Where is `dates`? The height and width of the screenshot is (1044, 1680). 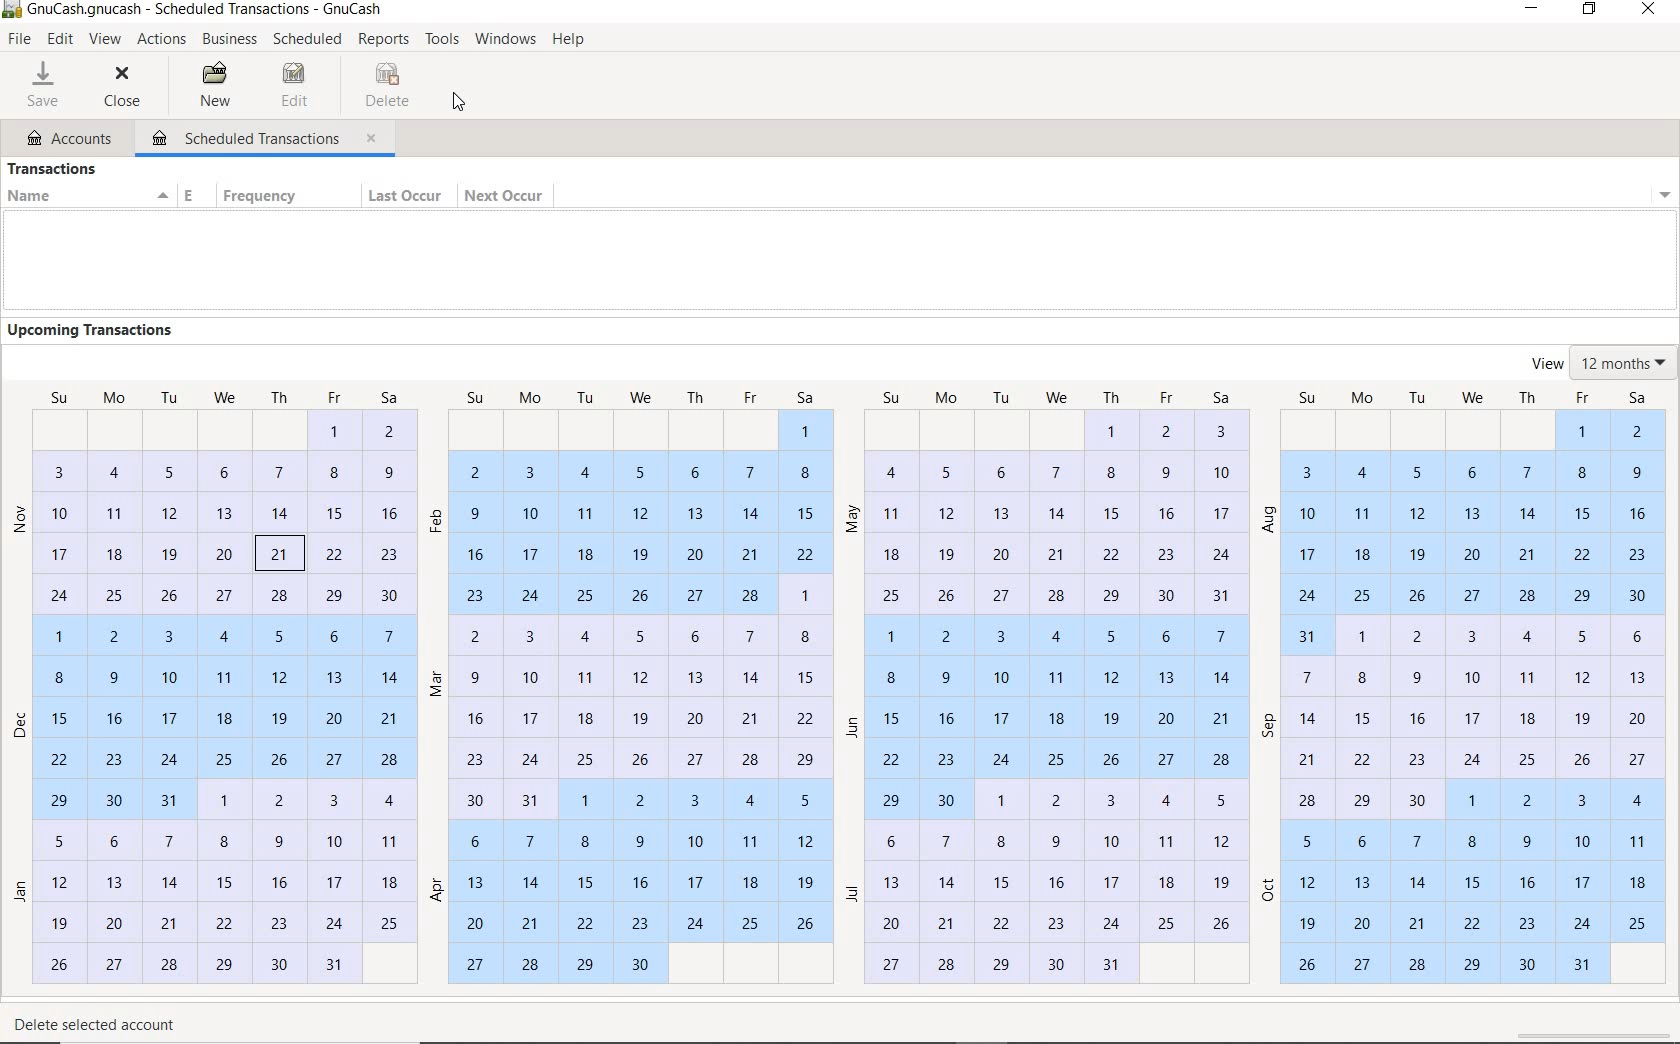 dates is located at coordinates (1476, 701).